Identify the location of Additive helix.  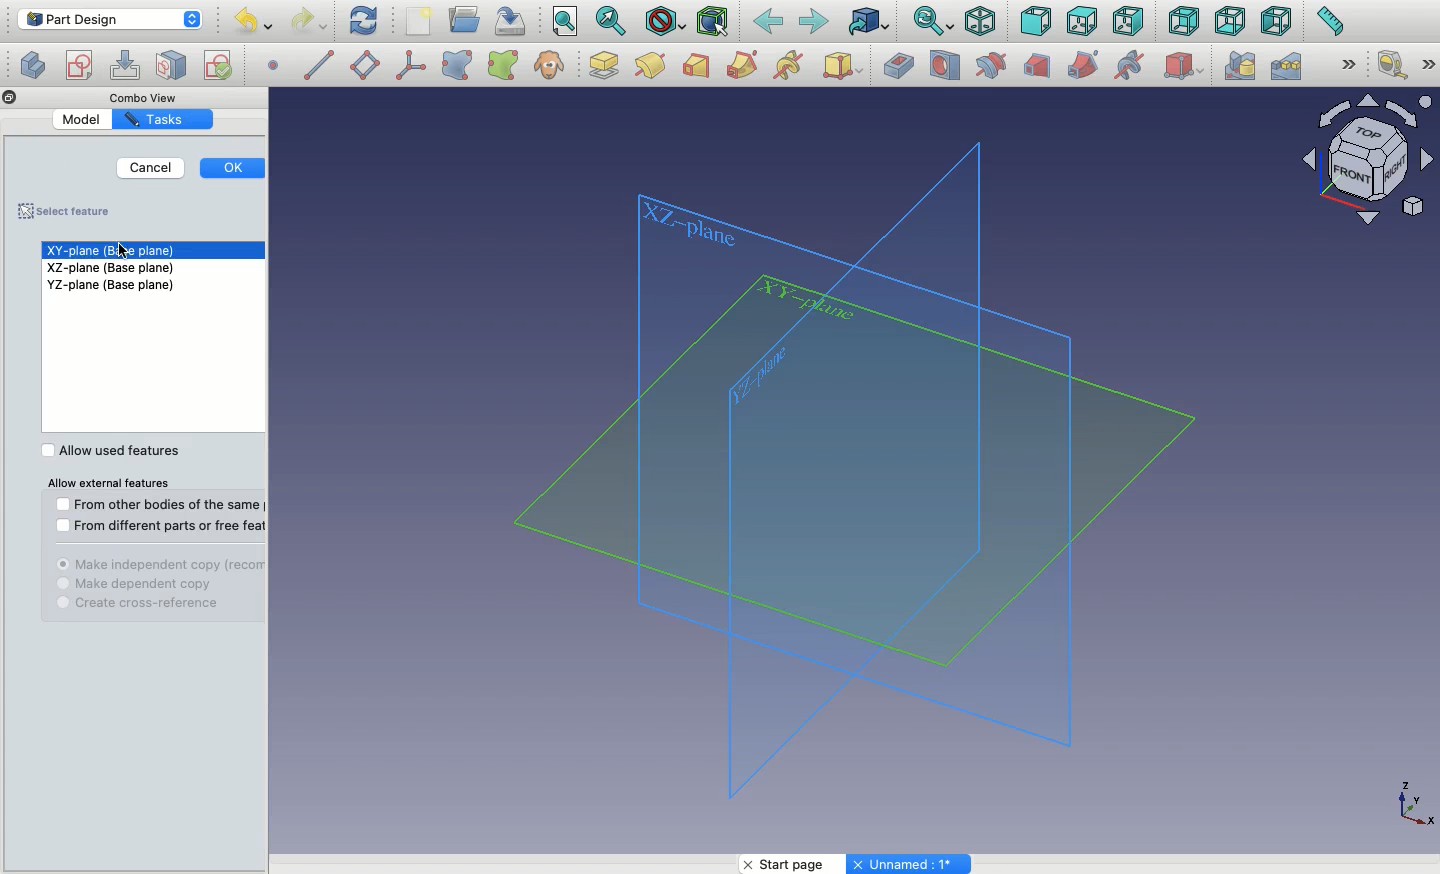
(787, 67).